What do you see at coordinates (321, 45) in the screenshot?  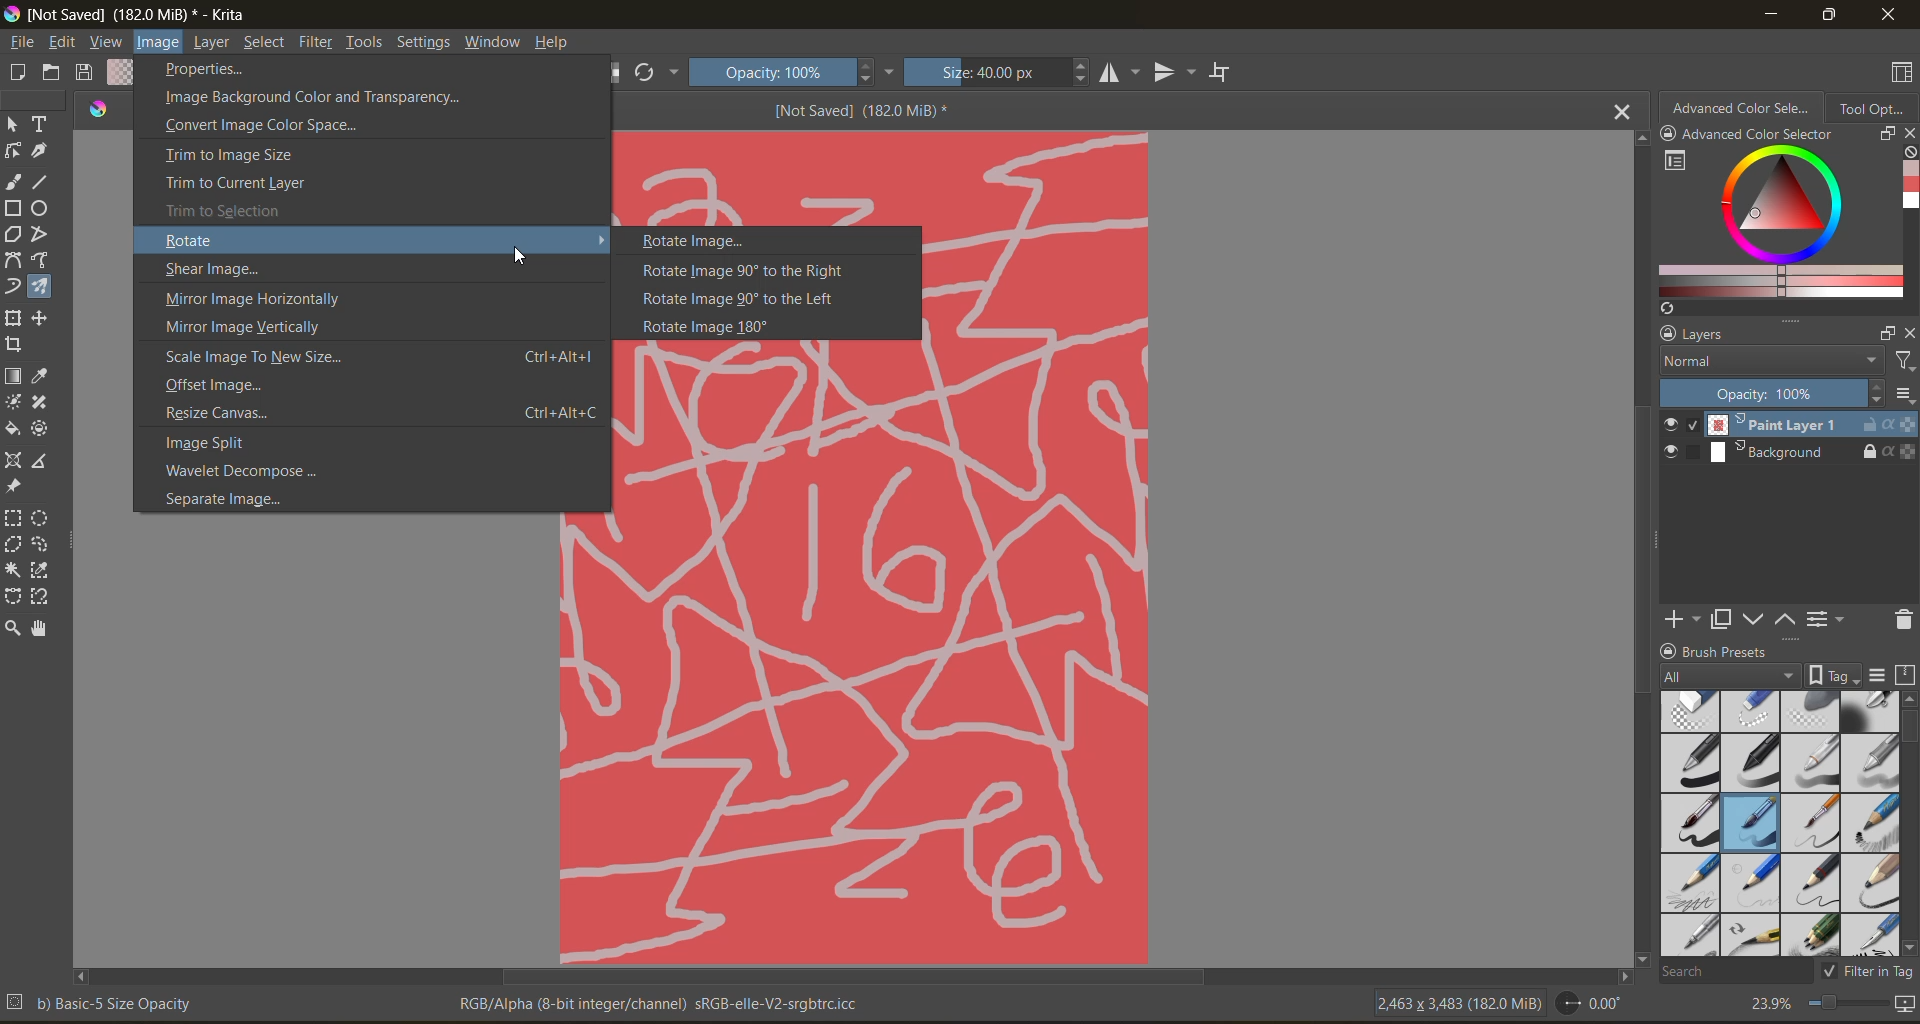 I see `filters` at bounding box center [321, 45].